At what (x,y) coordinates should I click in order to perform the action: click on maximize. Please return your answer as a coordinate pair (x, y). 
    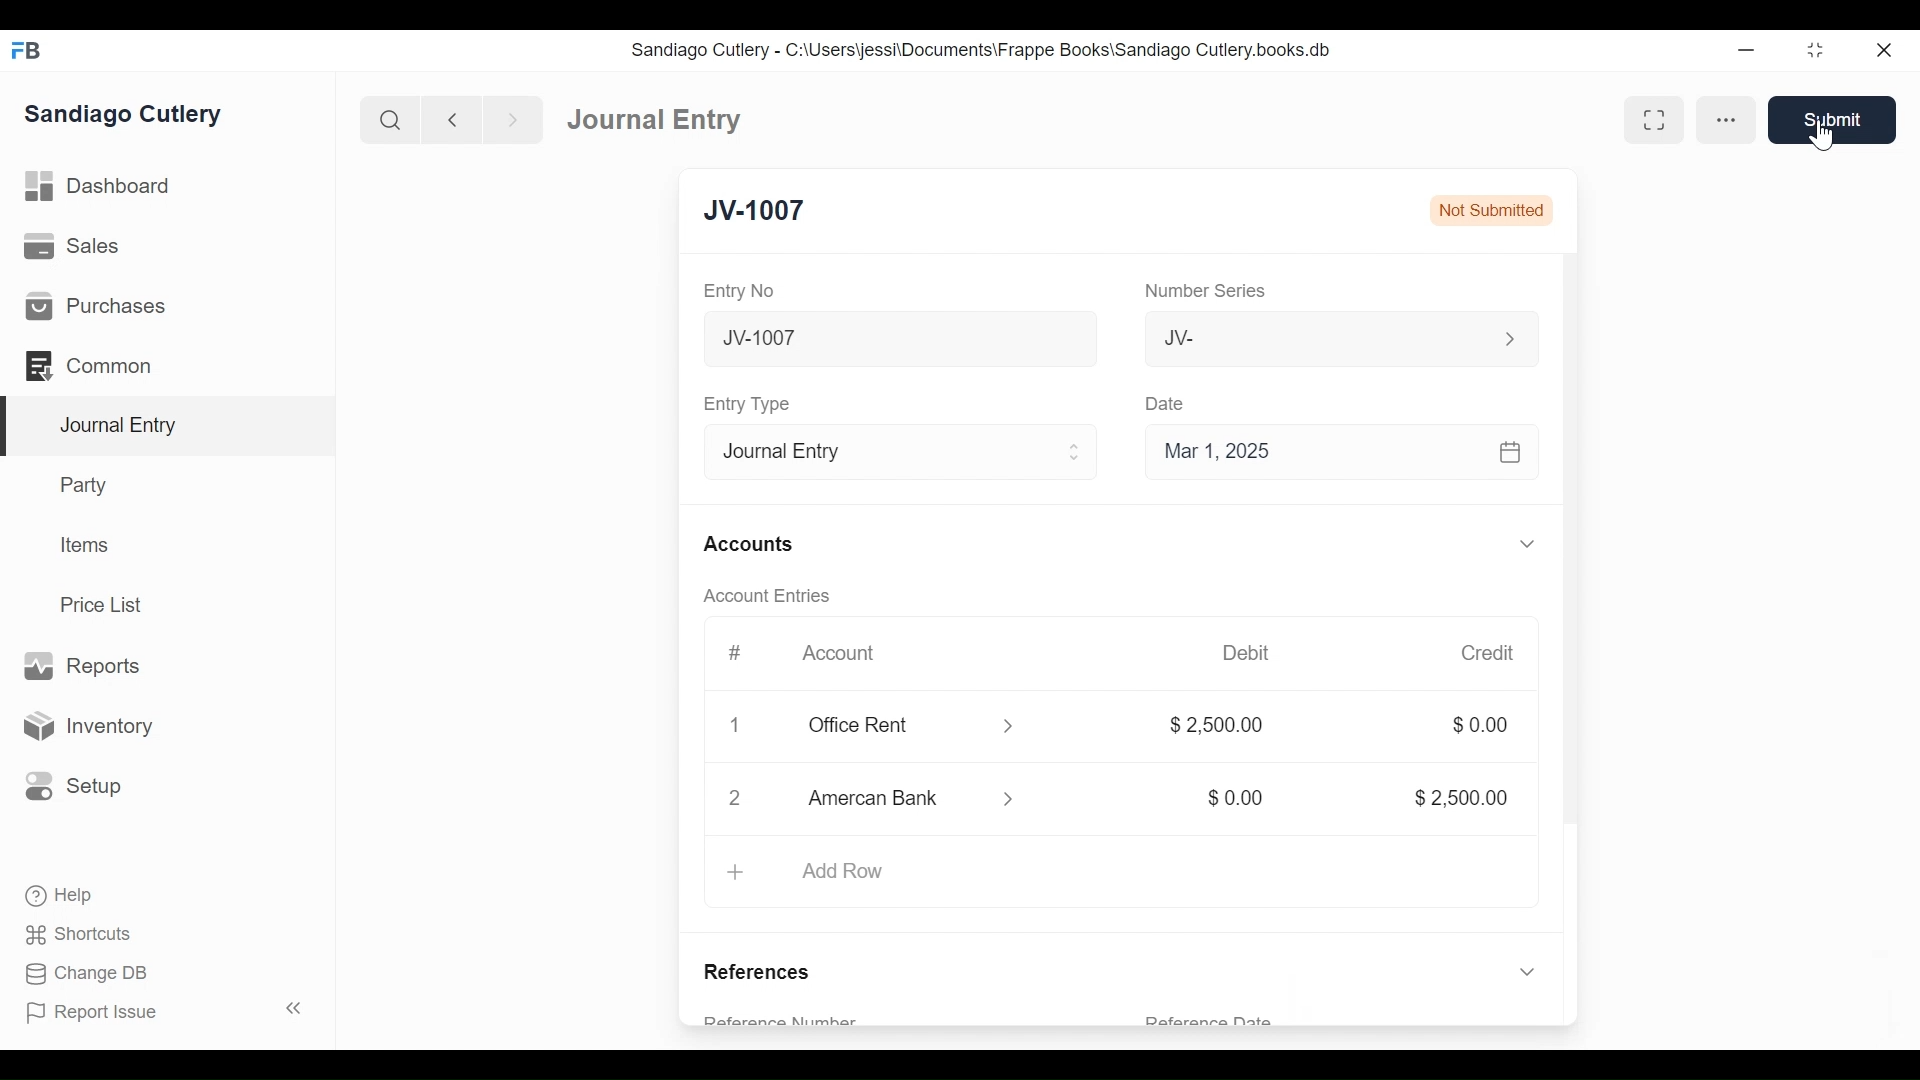
    Looking at the image, I should click on (1817, 49).